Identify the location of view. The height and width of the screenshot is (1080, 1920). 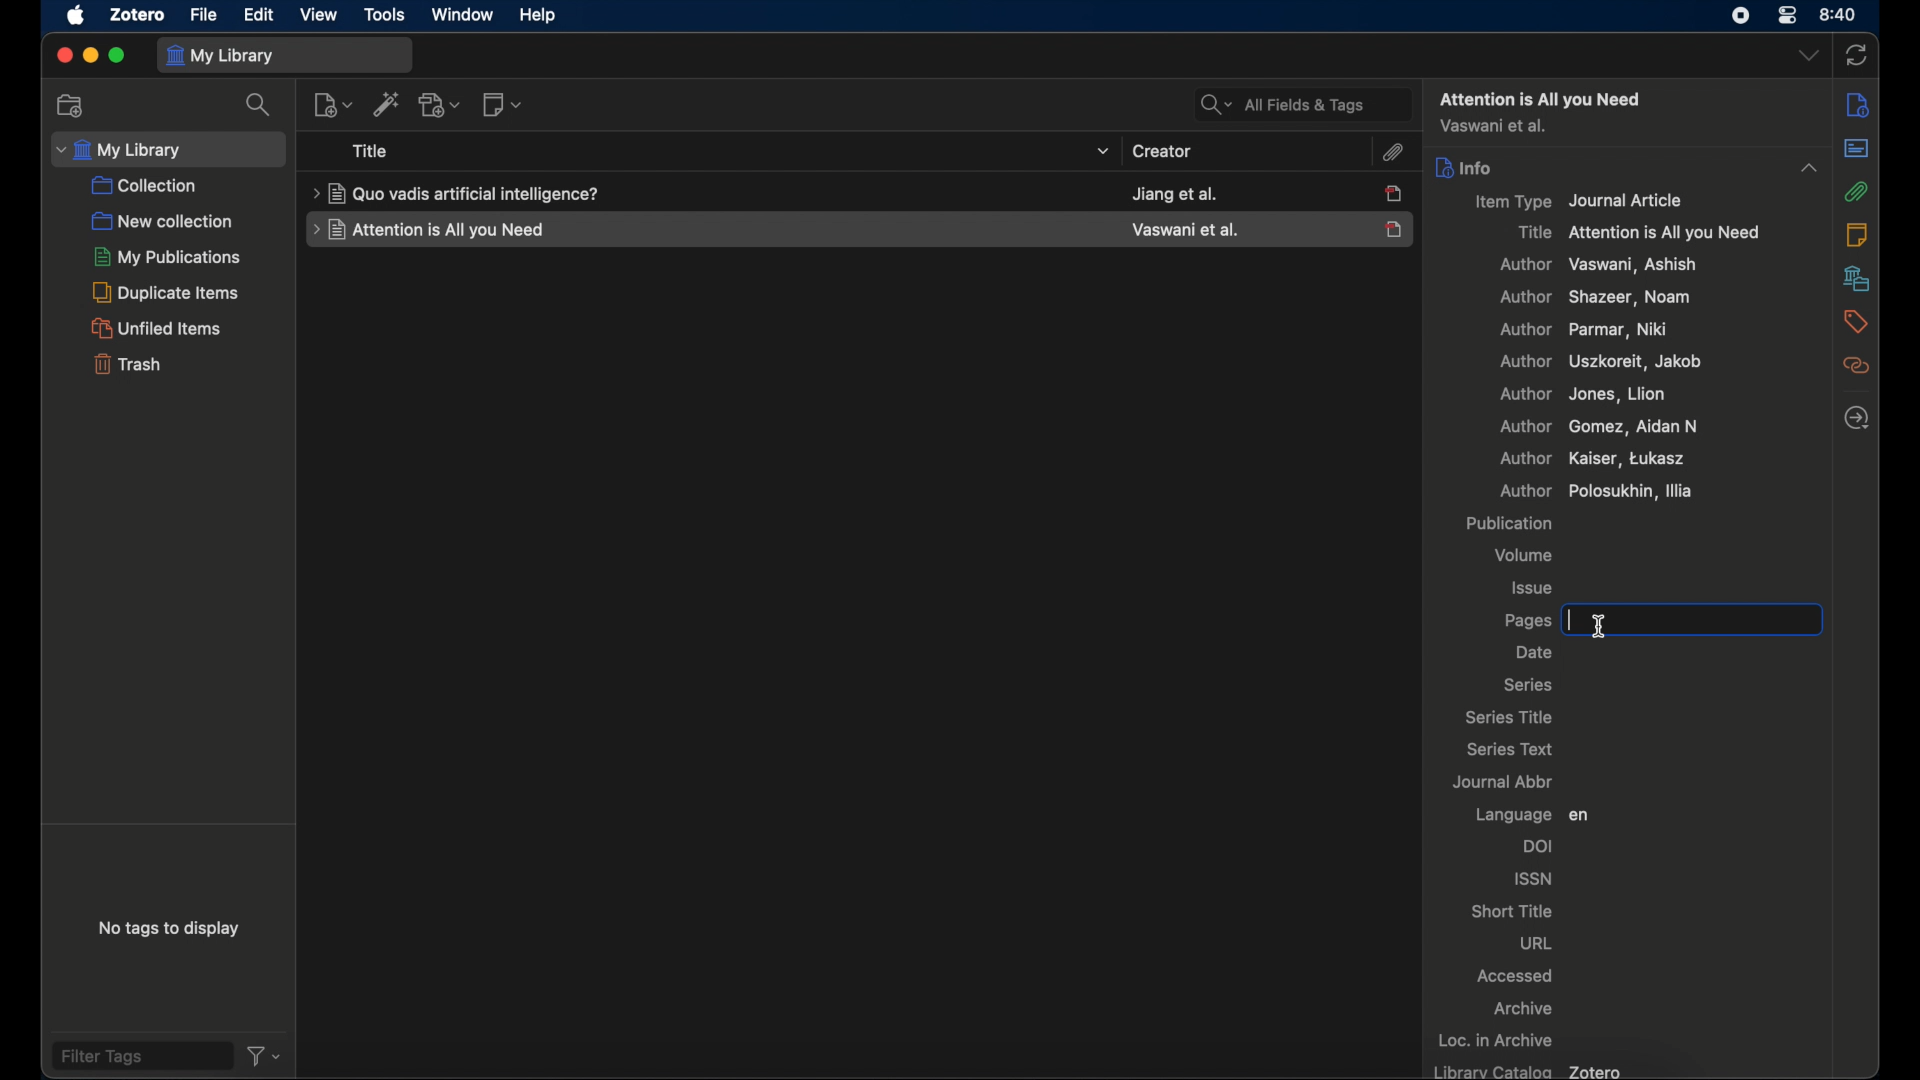
(320, 15).